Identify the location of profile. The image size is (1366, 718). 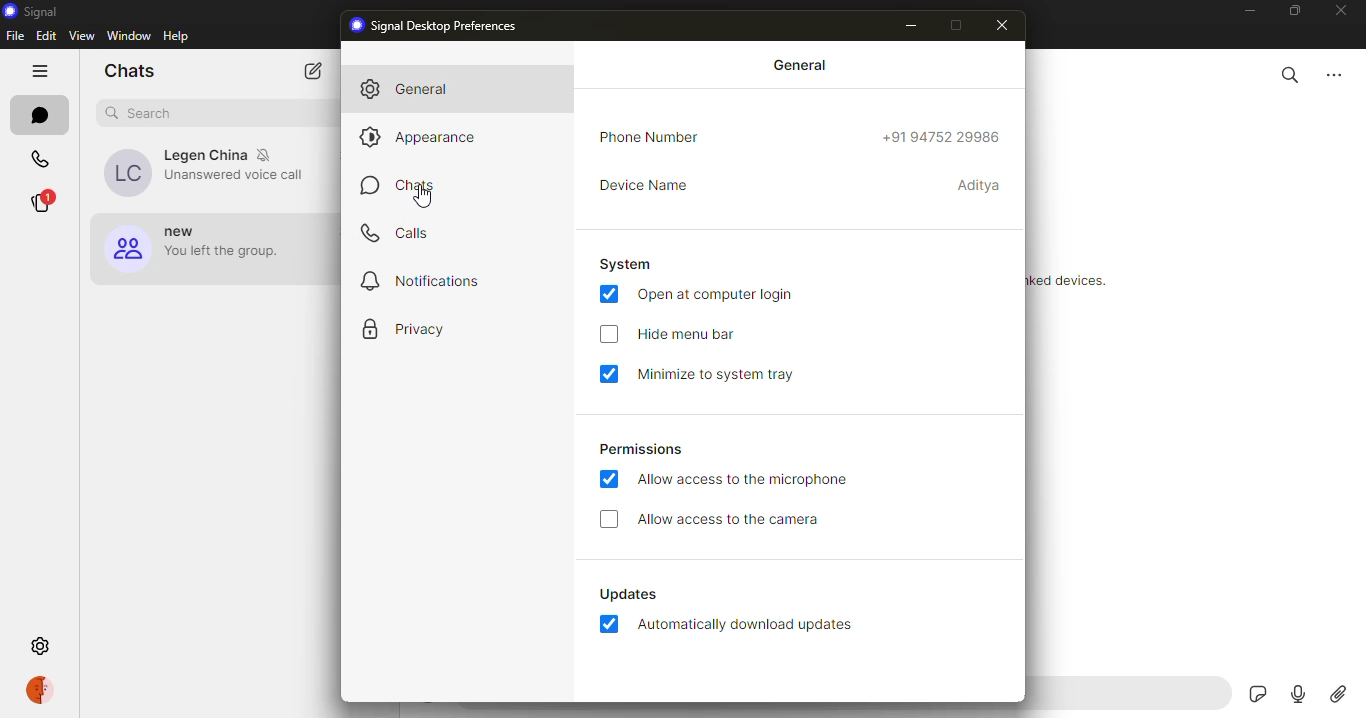
(42, 688).